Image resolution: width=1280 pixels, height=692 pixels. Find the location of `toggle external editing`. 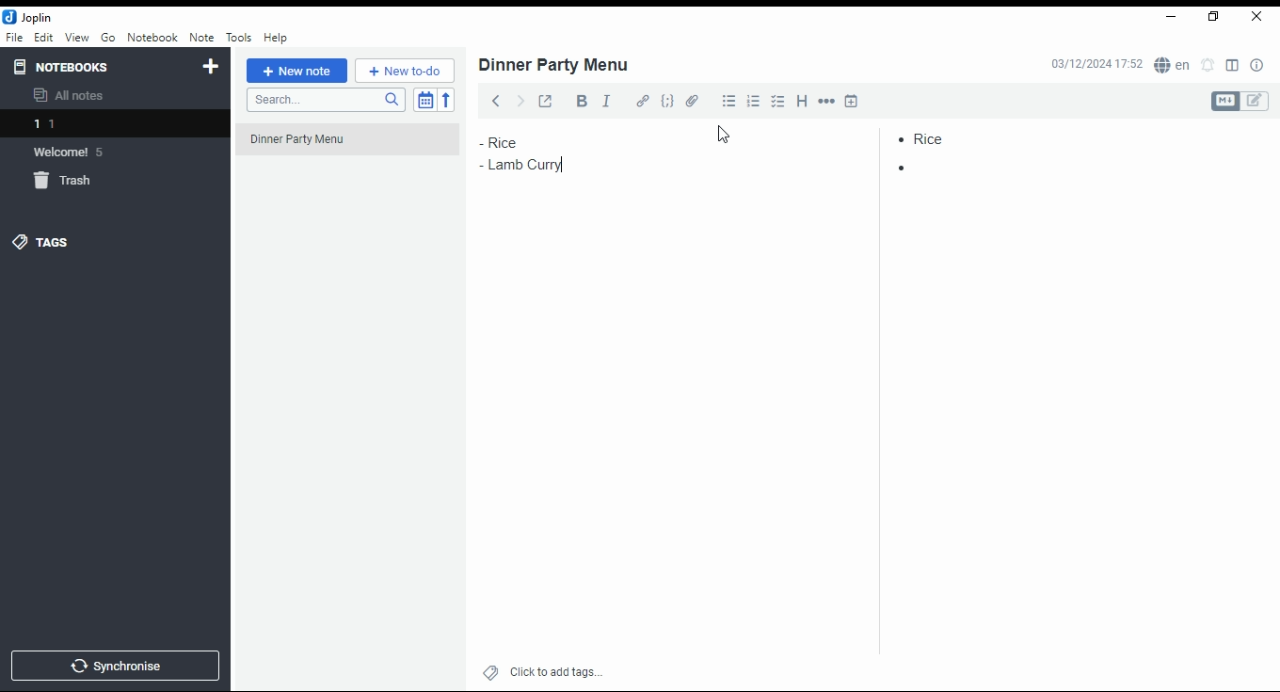

toggle external editing is located at coordinates (546, 100).